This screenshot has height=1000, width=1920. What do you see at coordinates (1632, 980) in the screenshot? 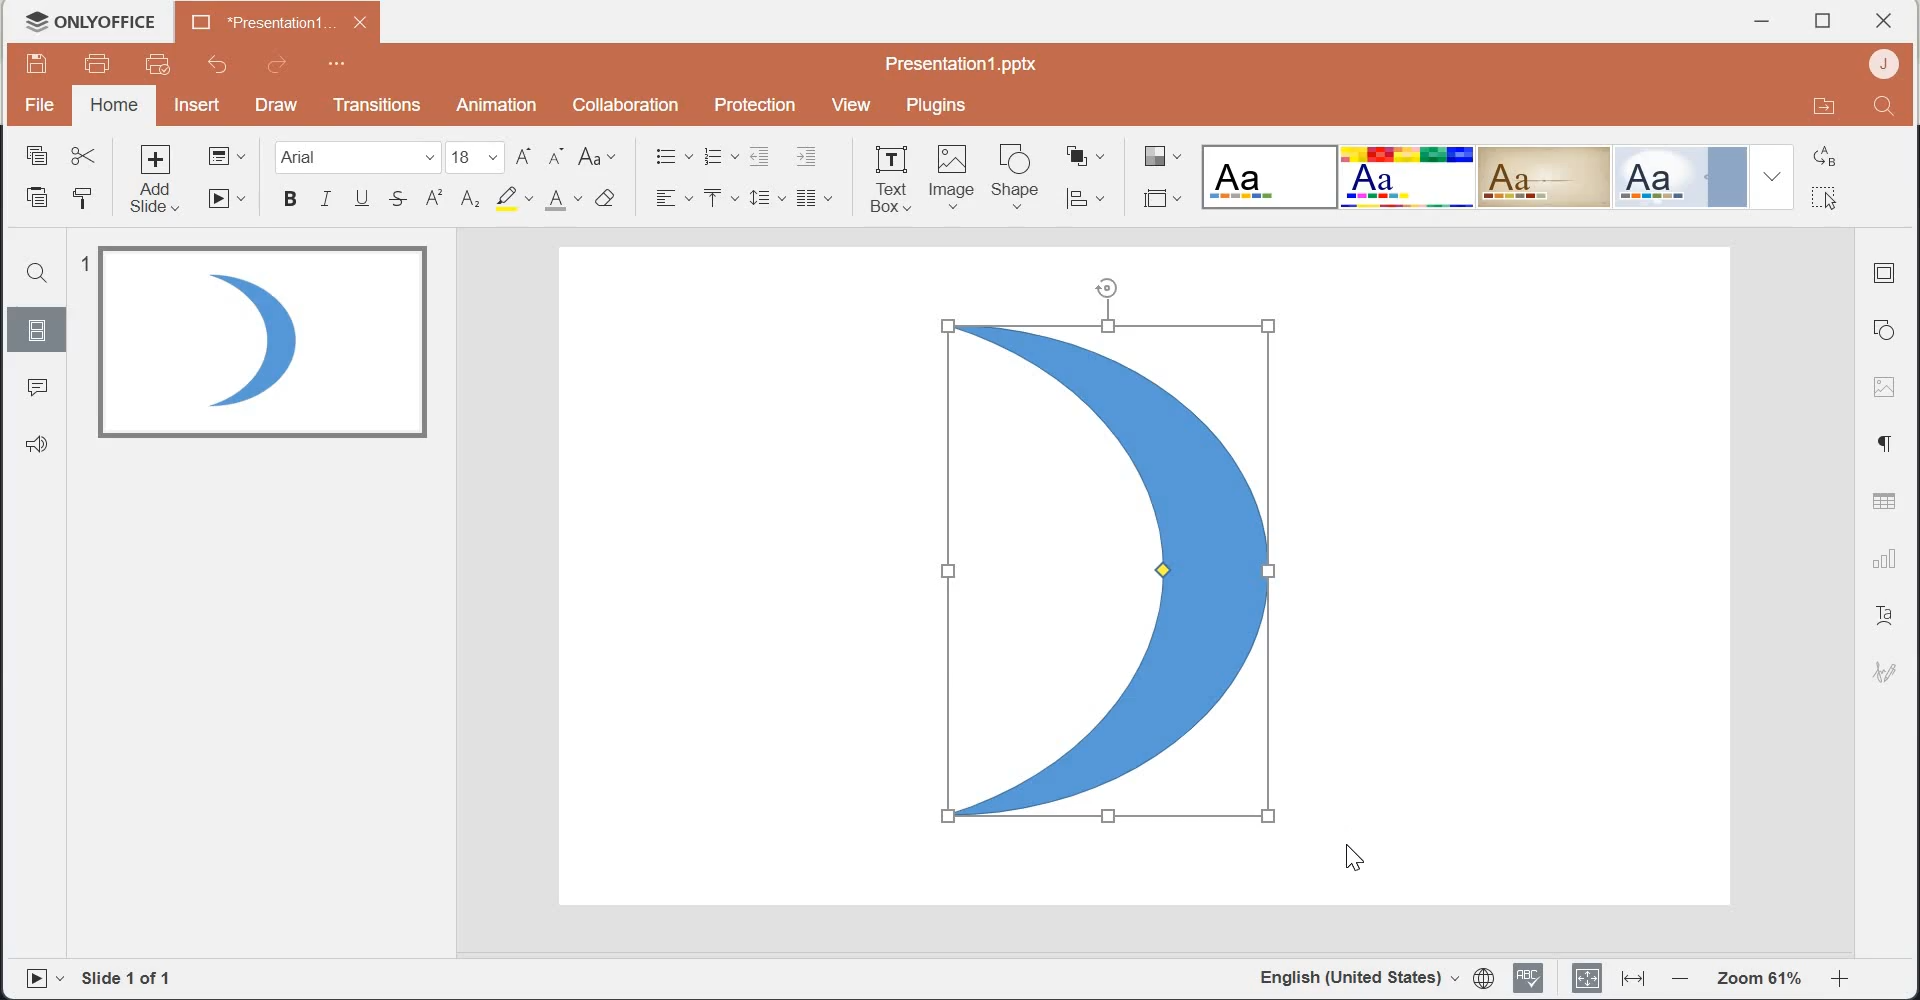
I see `Fit to width` at bounding box center [1632, 980].